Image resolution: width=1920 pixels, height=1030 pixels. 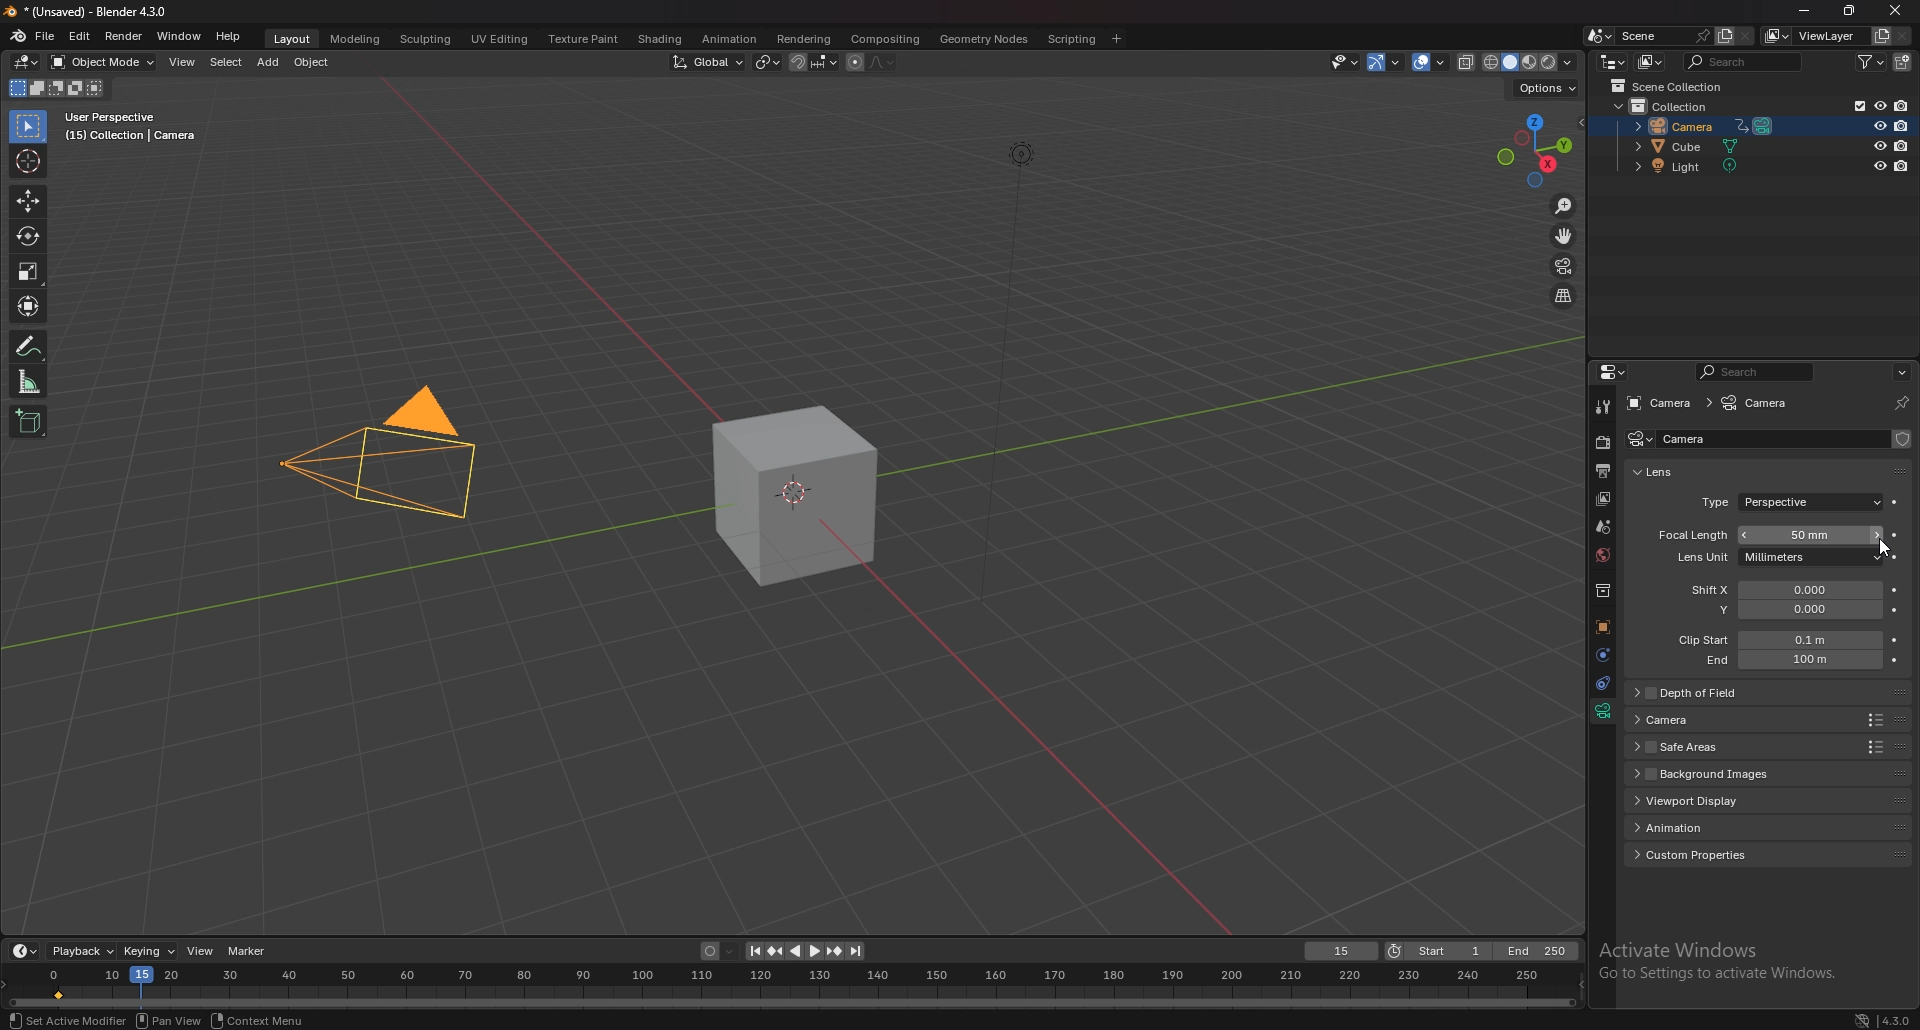 What do you see at coordinates (996, 374) in the screenshot?
I see `` at bounding box center [996, 374].